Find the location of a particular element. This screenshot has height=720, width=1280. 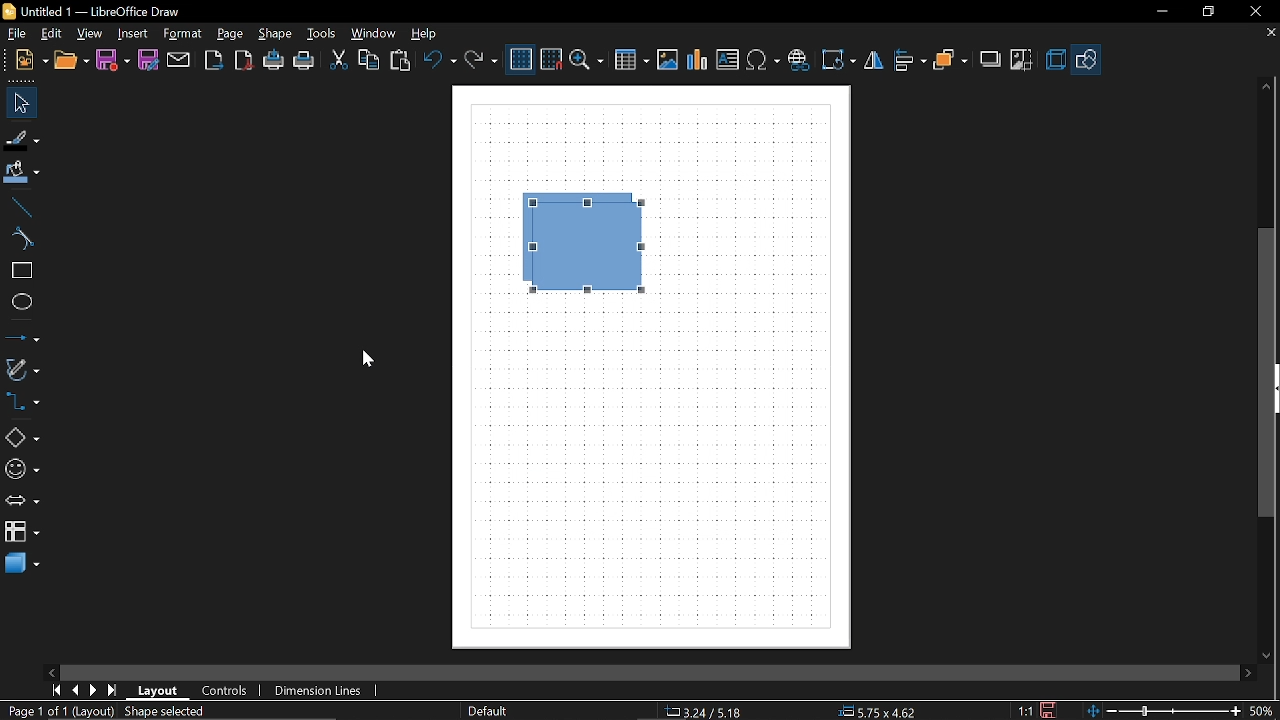

Line is located at coordinates (18, 208).